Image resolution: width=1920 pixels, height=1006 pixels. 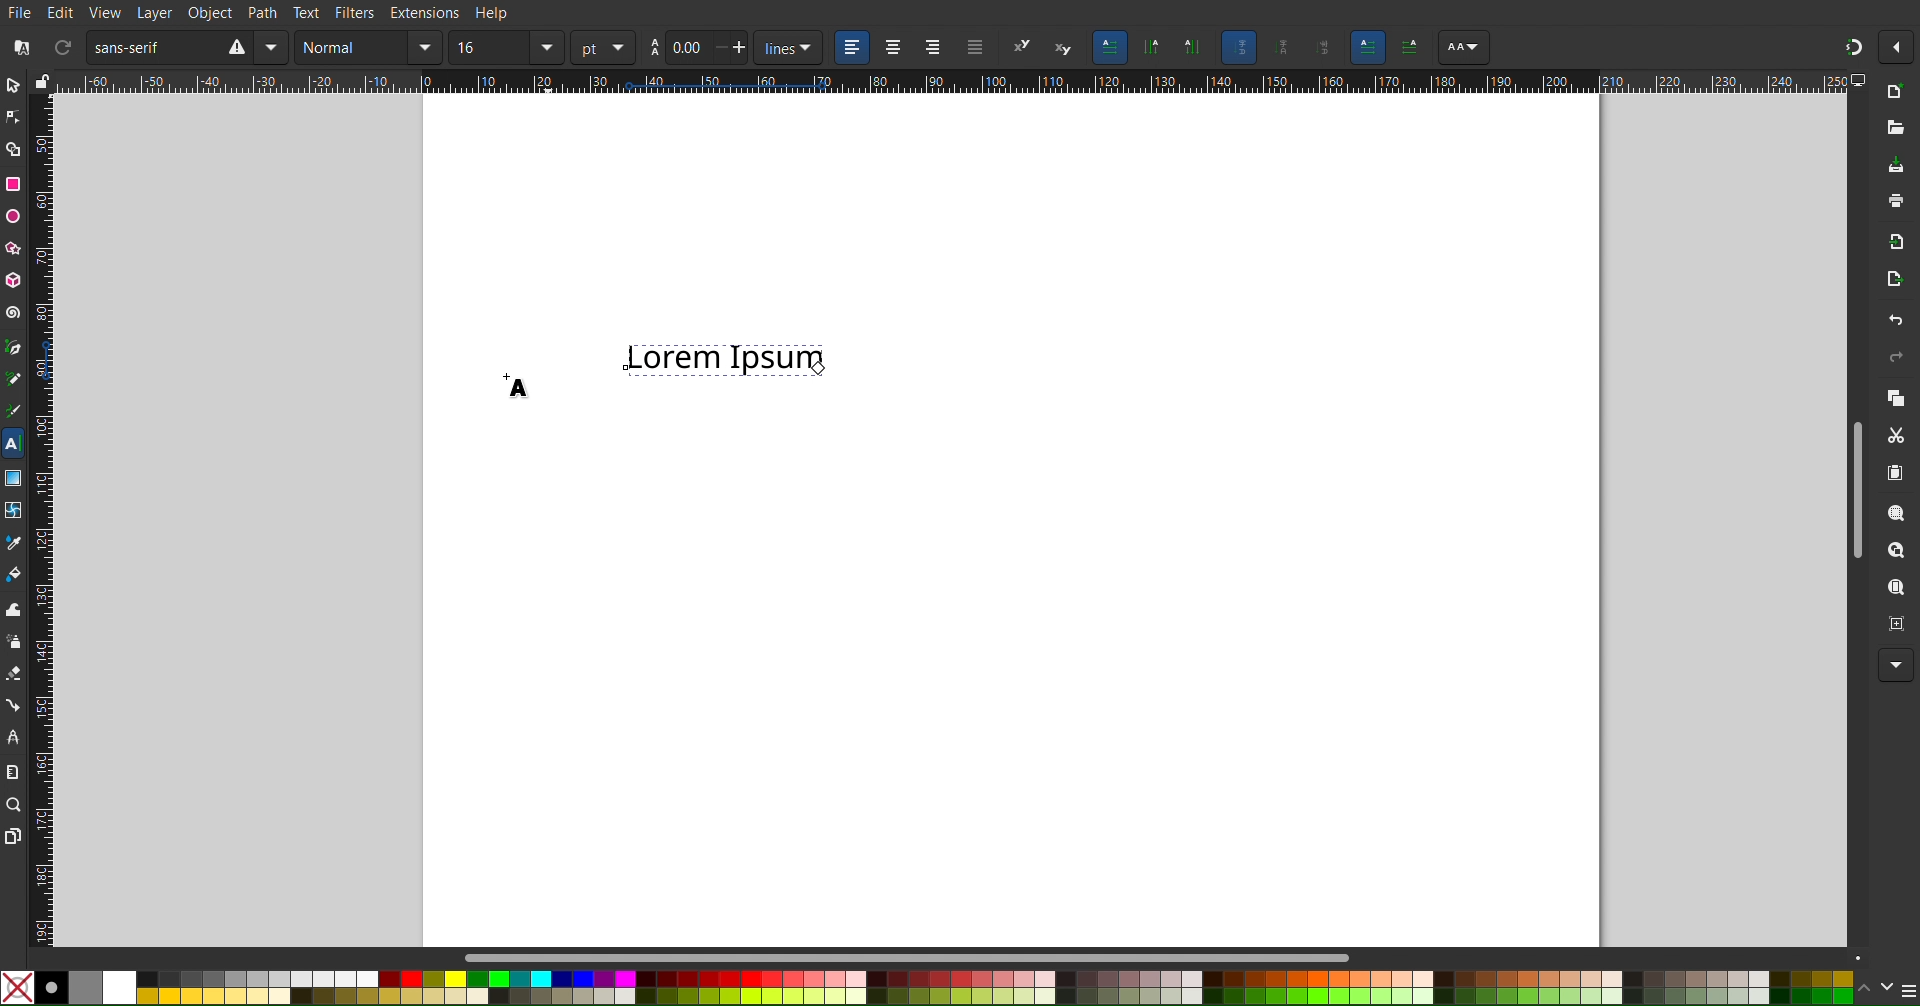 What do you see at coordinates (425, 47) in the screenshot?
I see `normal menu` at bounding box center [425, 47].